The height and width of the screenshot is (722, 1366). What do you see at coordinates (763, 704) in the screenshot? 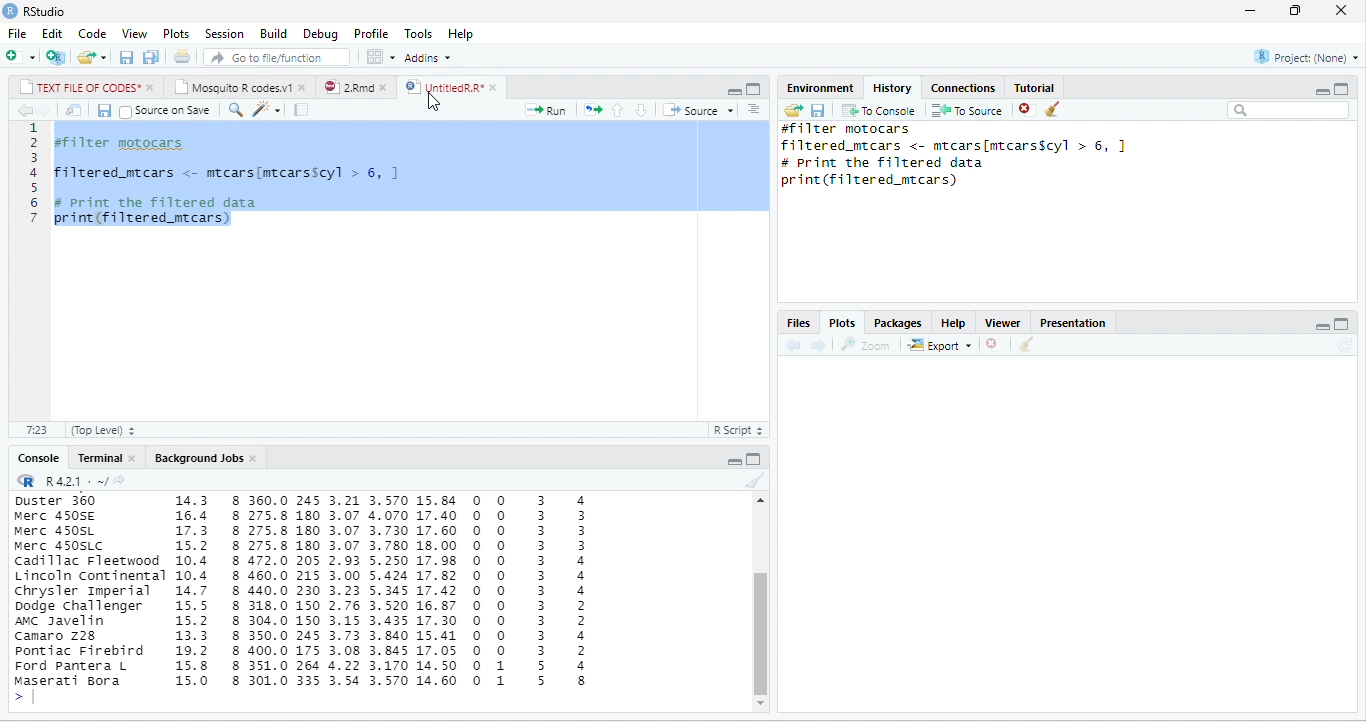
I see `scroll down` at bounding box center [763, 704].